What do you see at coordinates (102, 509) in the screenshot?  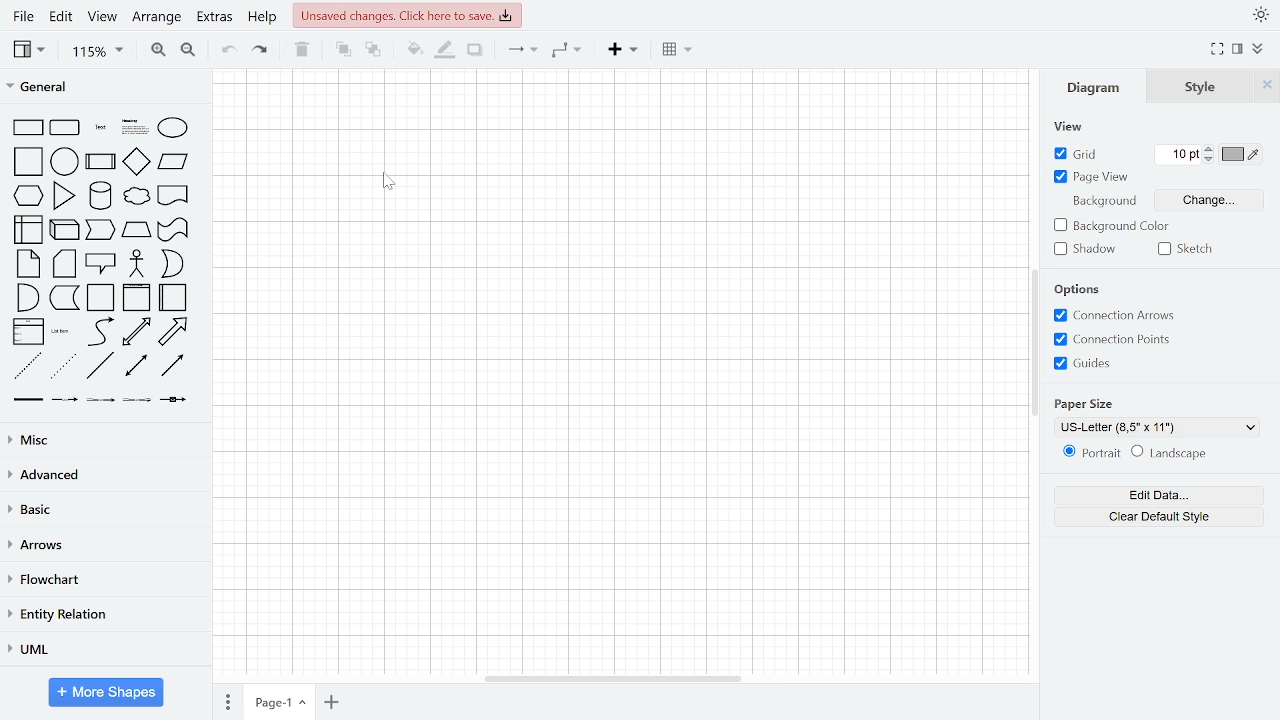 I see `basic` at bounding box center [102, 509].